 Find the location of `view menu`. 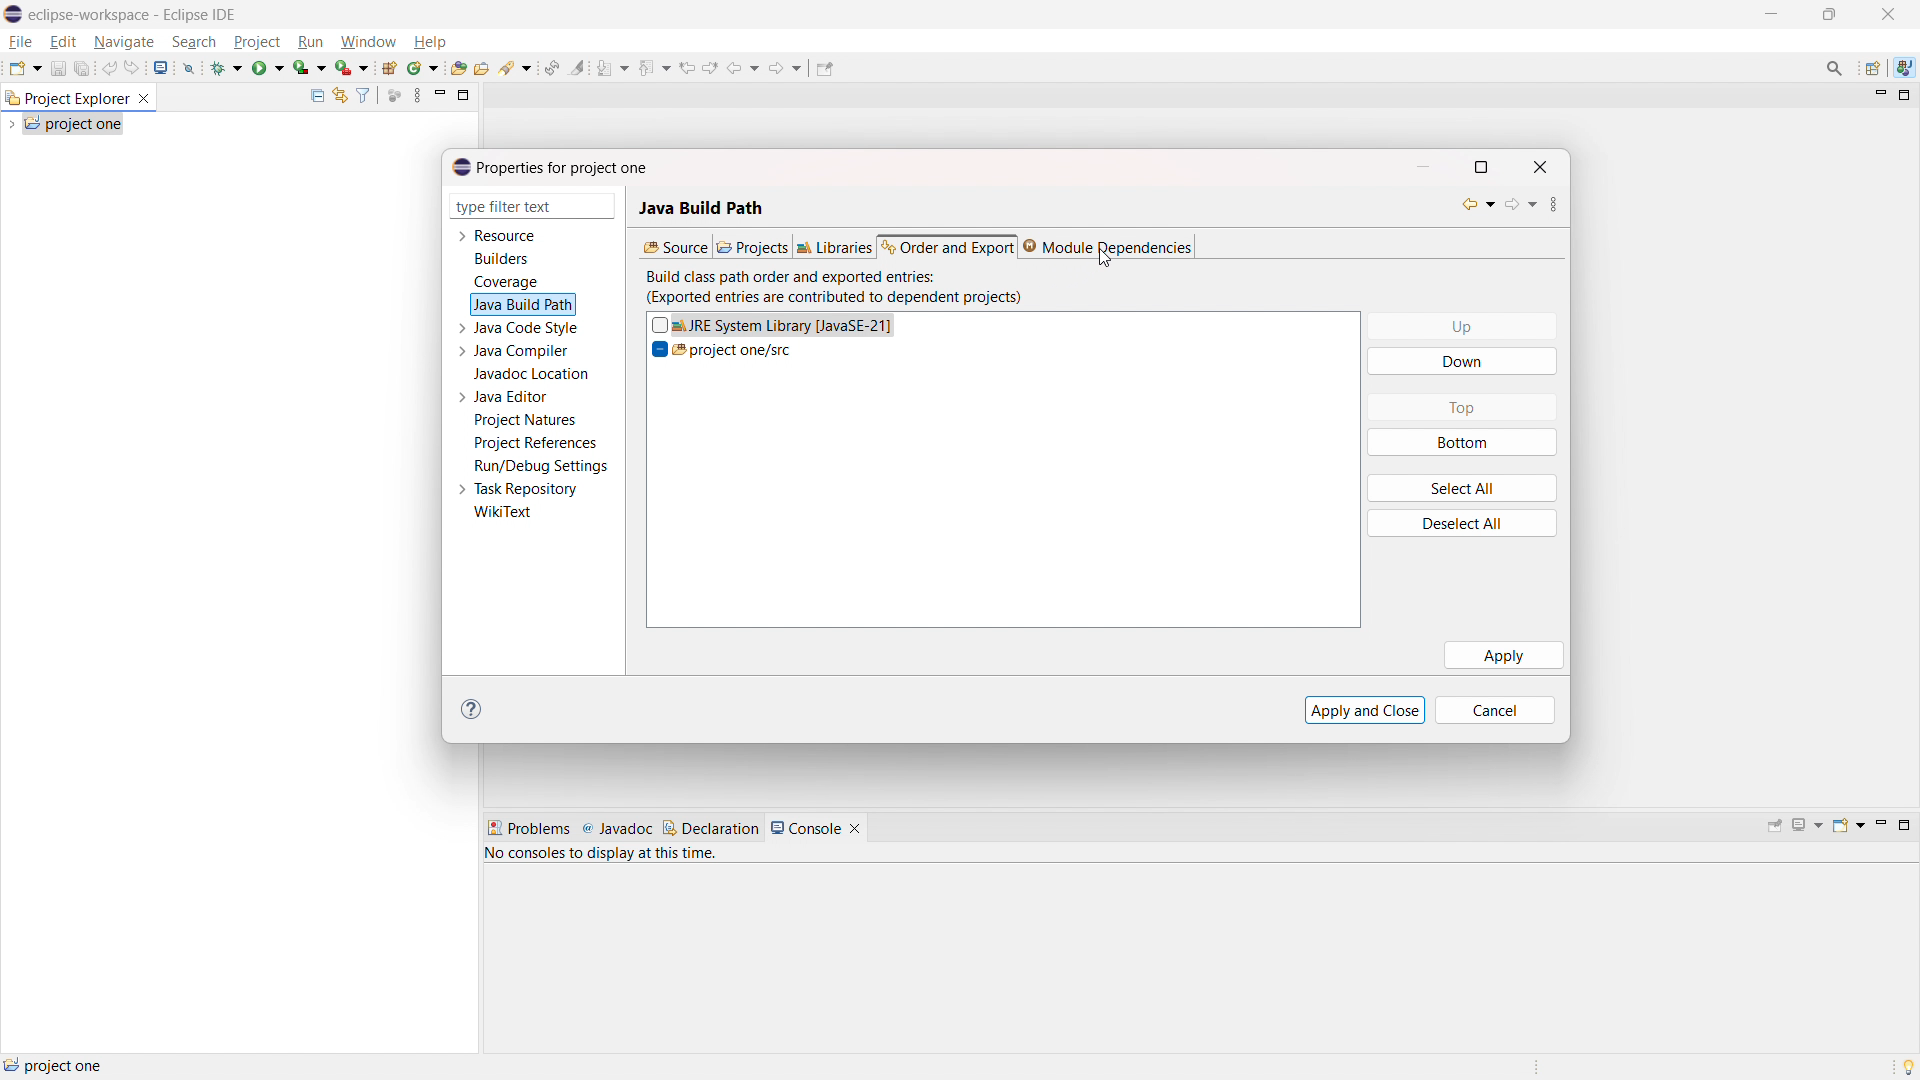

view menu is located at coordinates (1564, 204).